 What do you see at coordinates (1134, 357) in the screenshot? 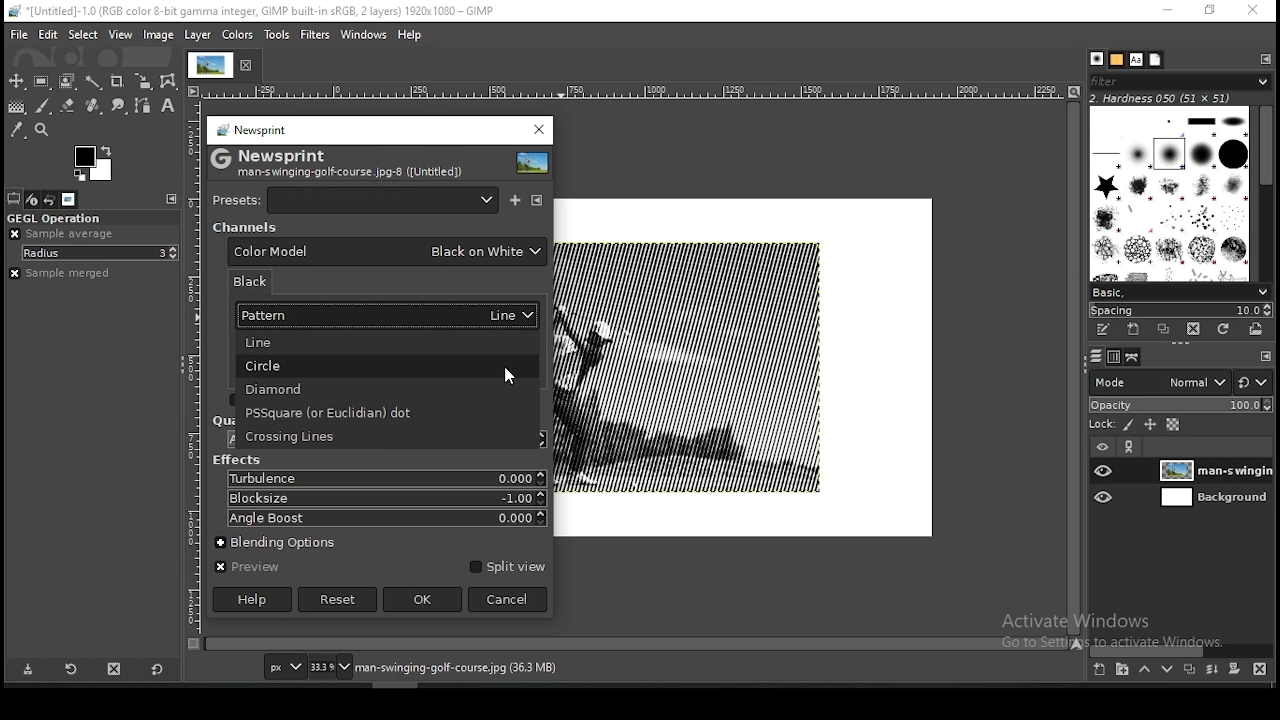
I see `paths` at bounding box center [1134, 357].